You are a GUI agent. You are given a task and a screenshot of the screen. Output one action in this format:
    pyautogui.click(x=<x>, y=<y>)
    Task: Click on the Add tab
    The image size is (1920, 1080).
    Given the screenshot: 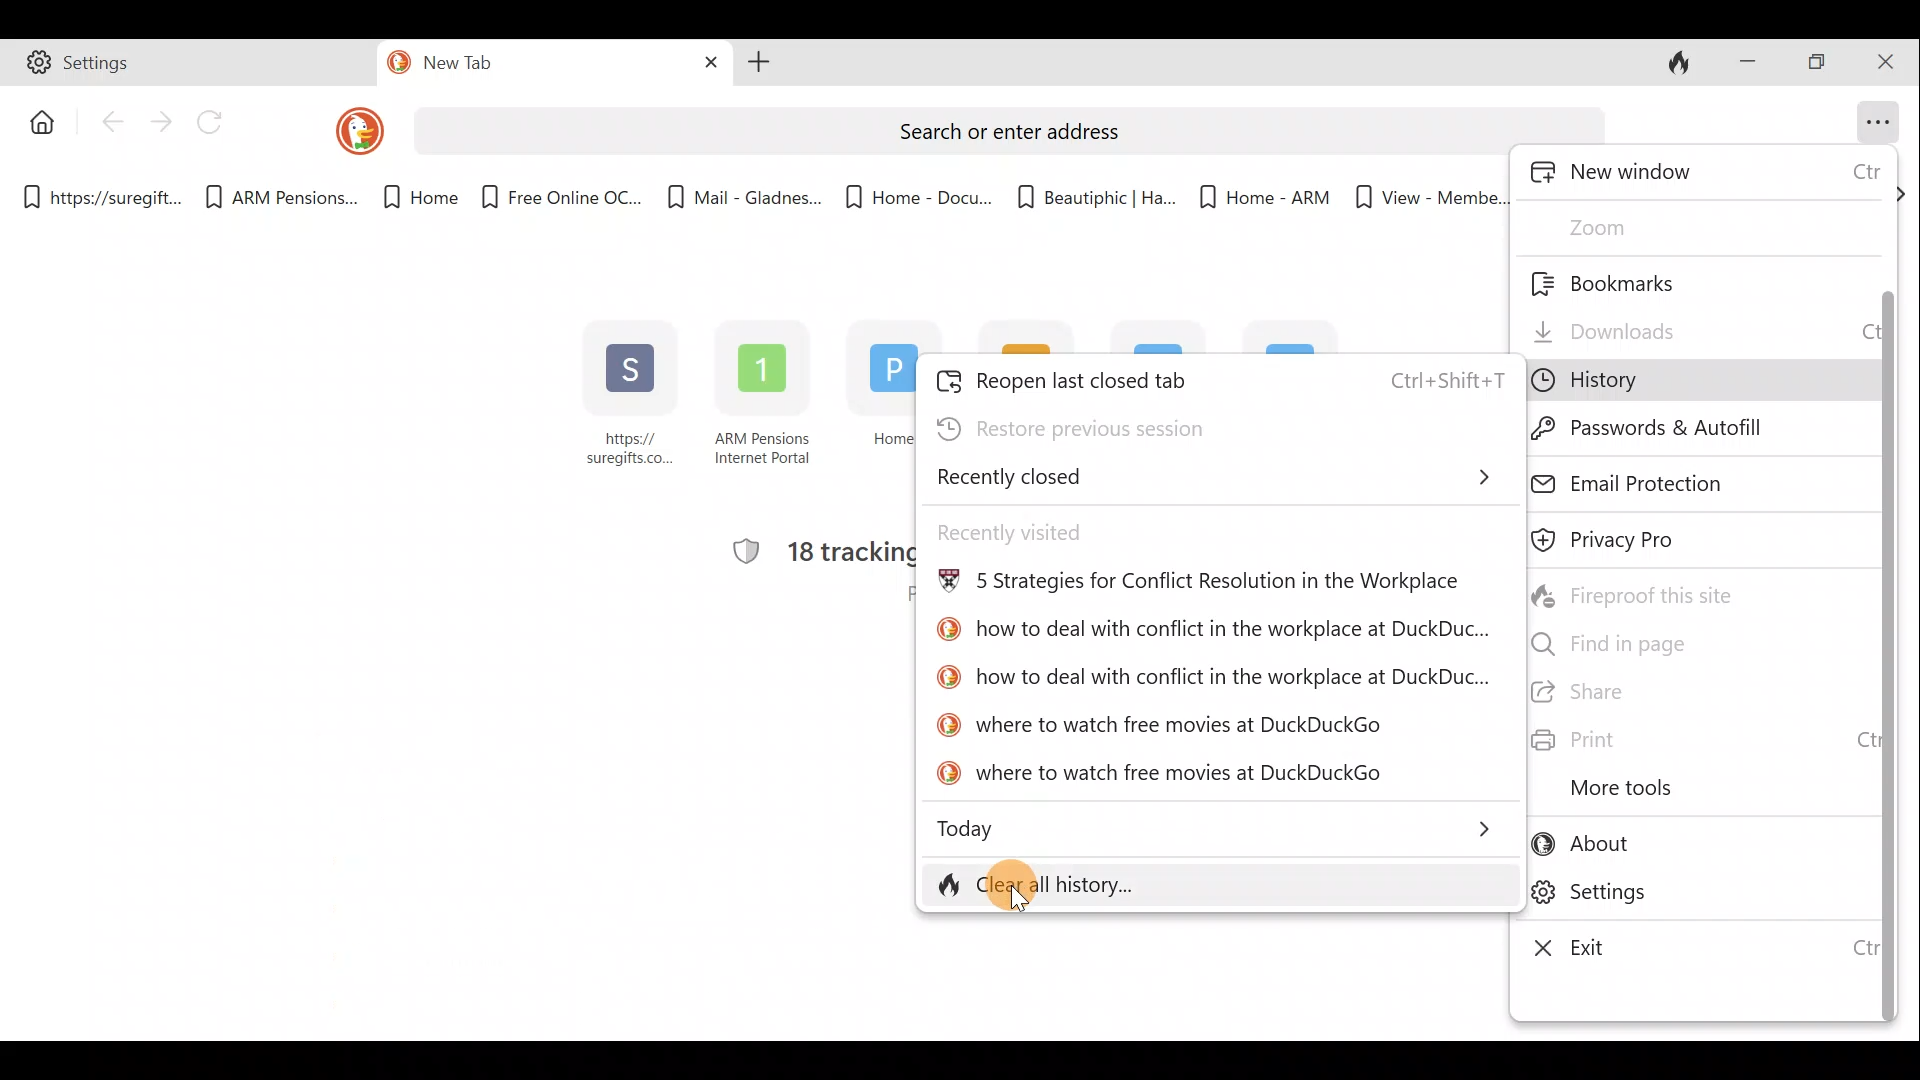 What is the action you would take?
    pyautogui.click(x=759, y=65)
    